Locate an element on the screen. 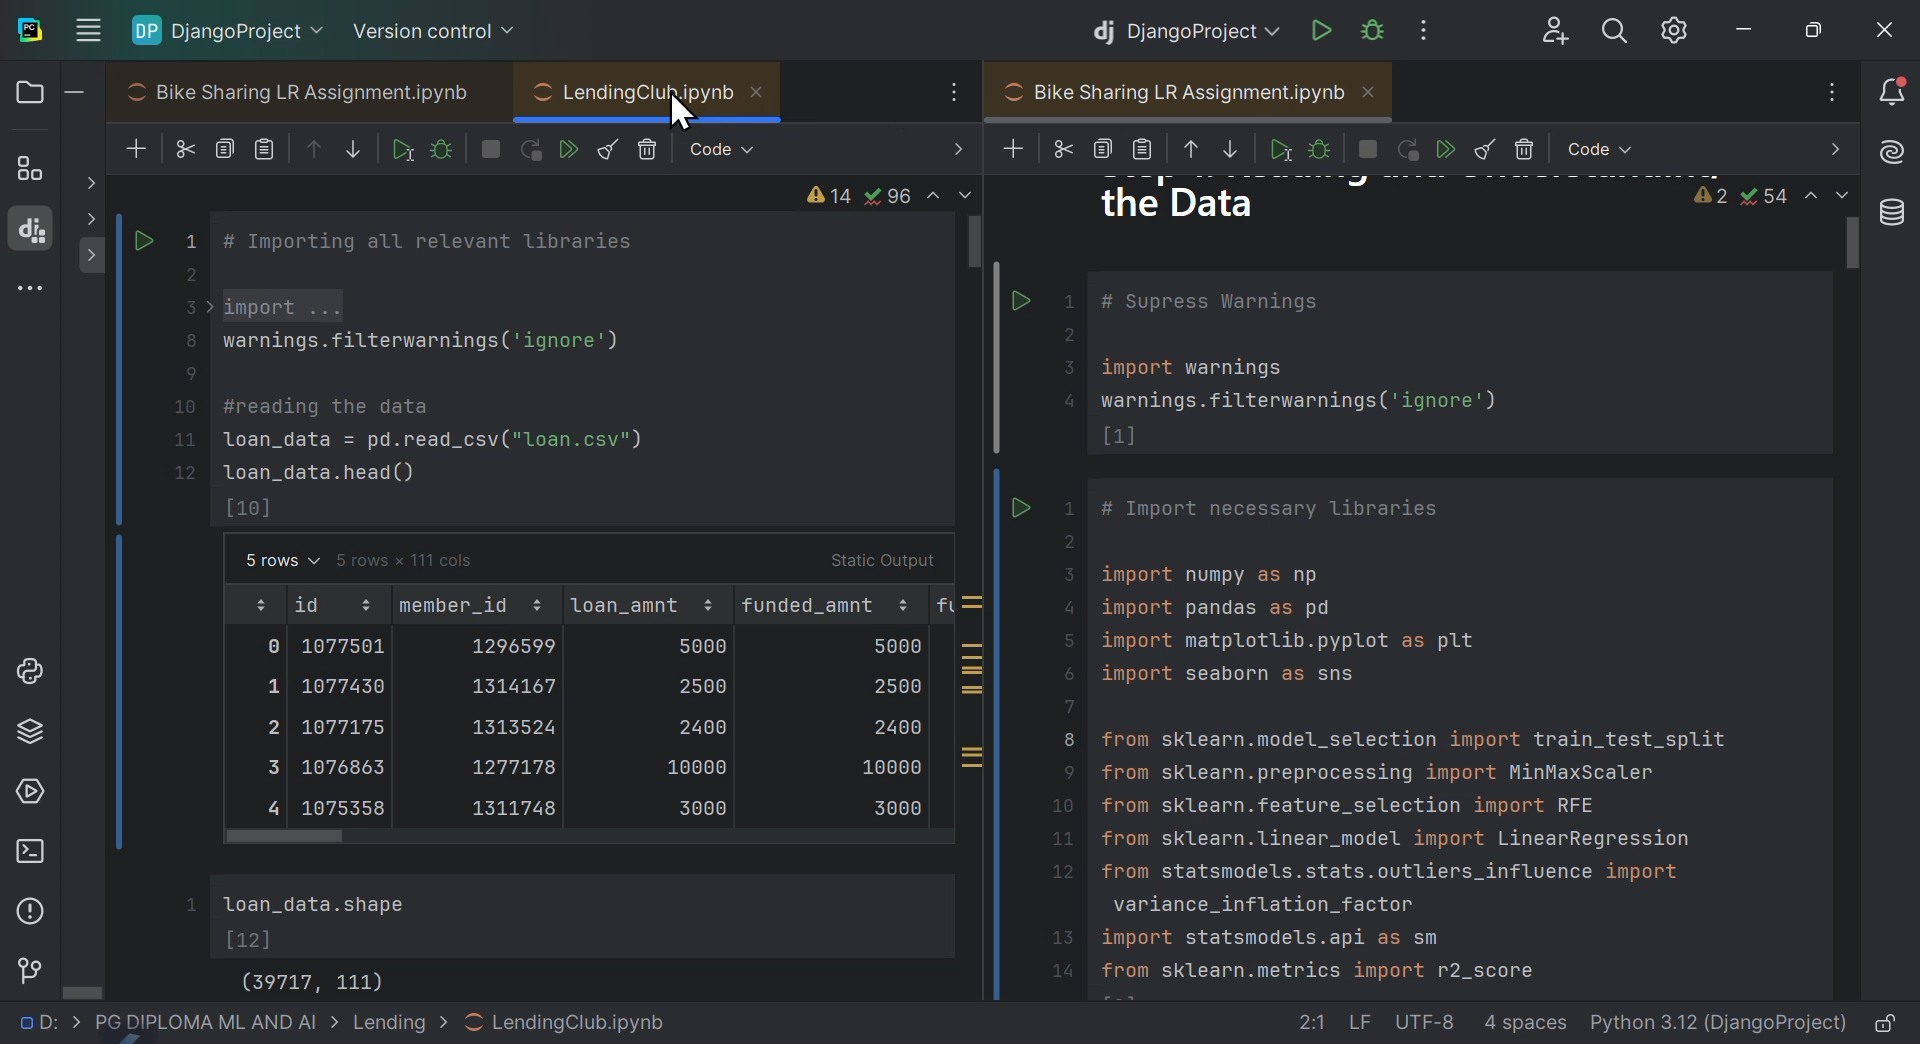 The height and width of the screenshot is (1044, 1920). options is located at coordinates (957, 92).